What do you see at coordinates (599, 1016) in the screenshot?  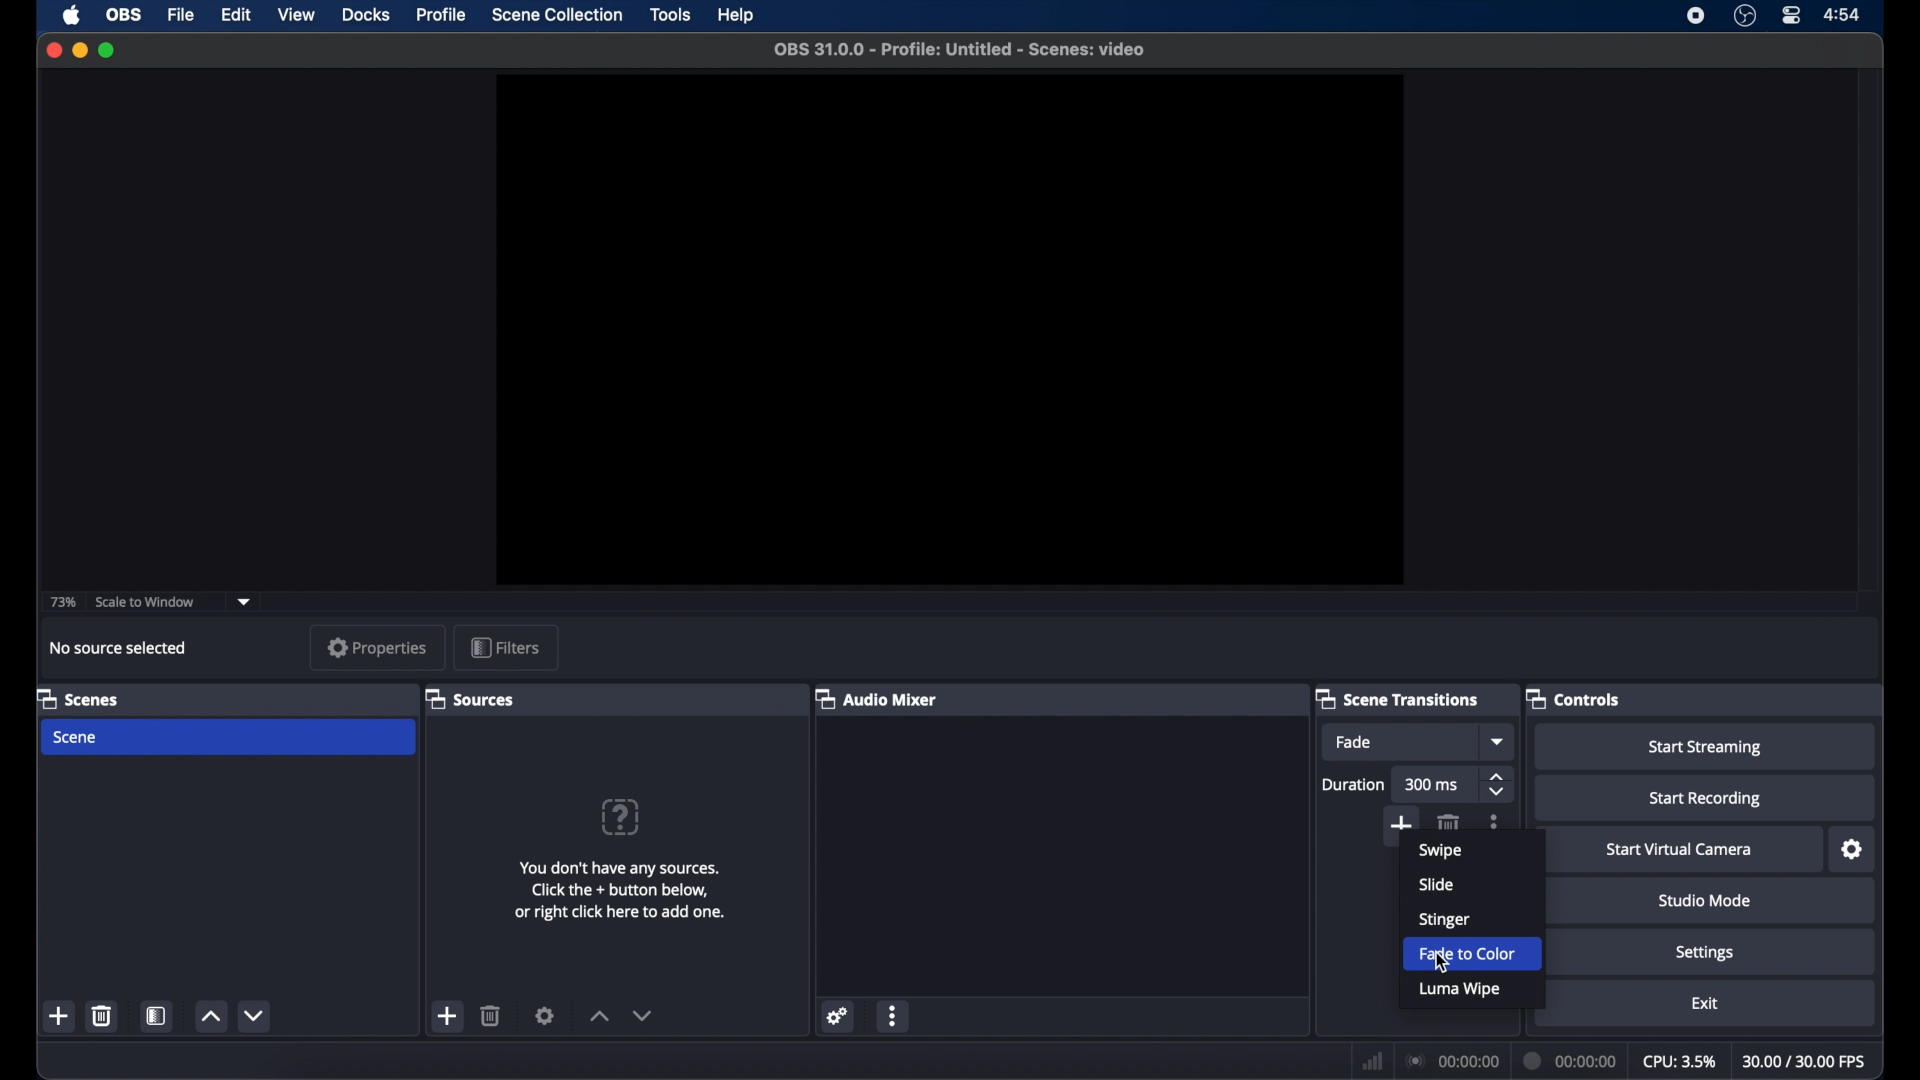 I see `increment` at bounding box center [599, 1016].